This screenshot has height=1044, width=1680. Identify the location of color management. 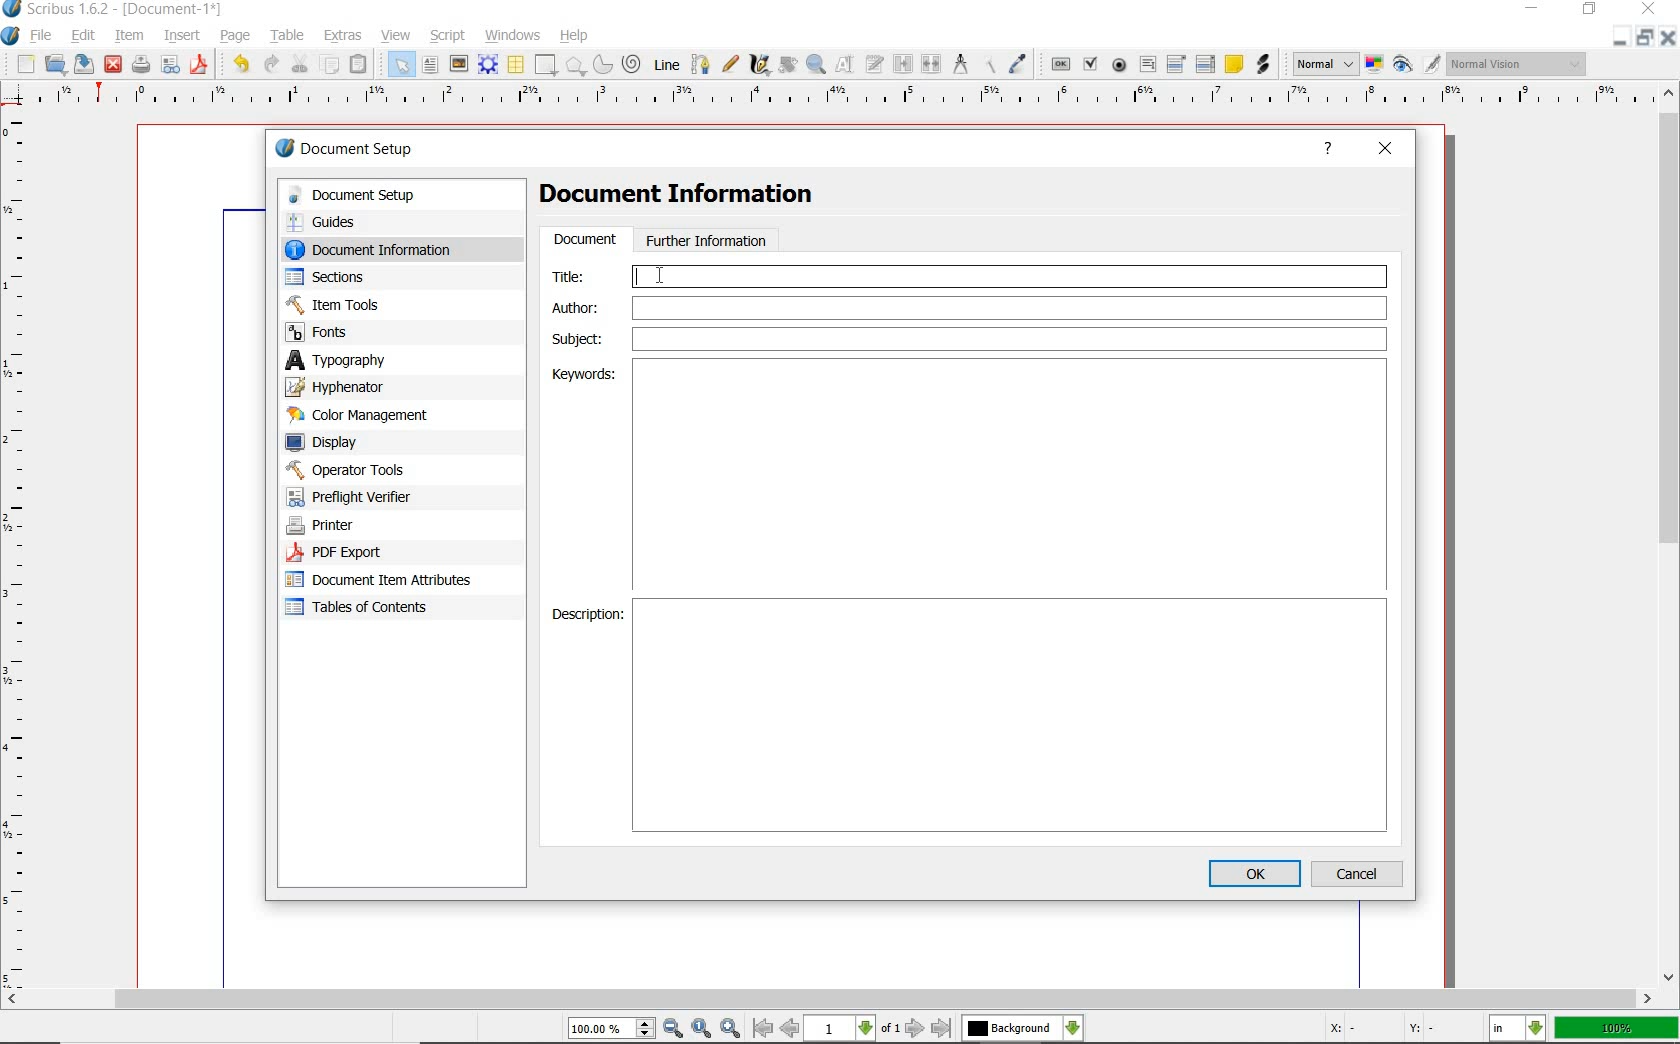
(362, 415).